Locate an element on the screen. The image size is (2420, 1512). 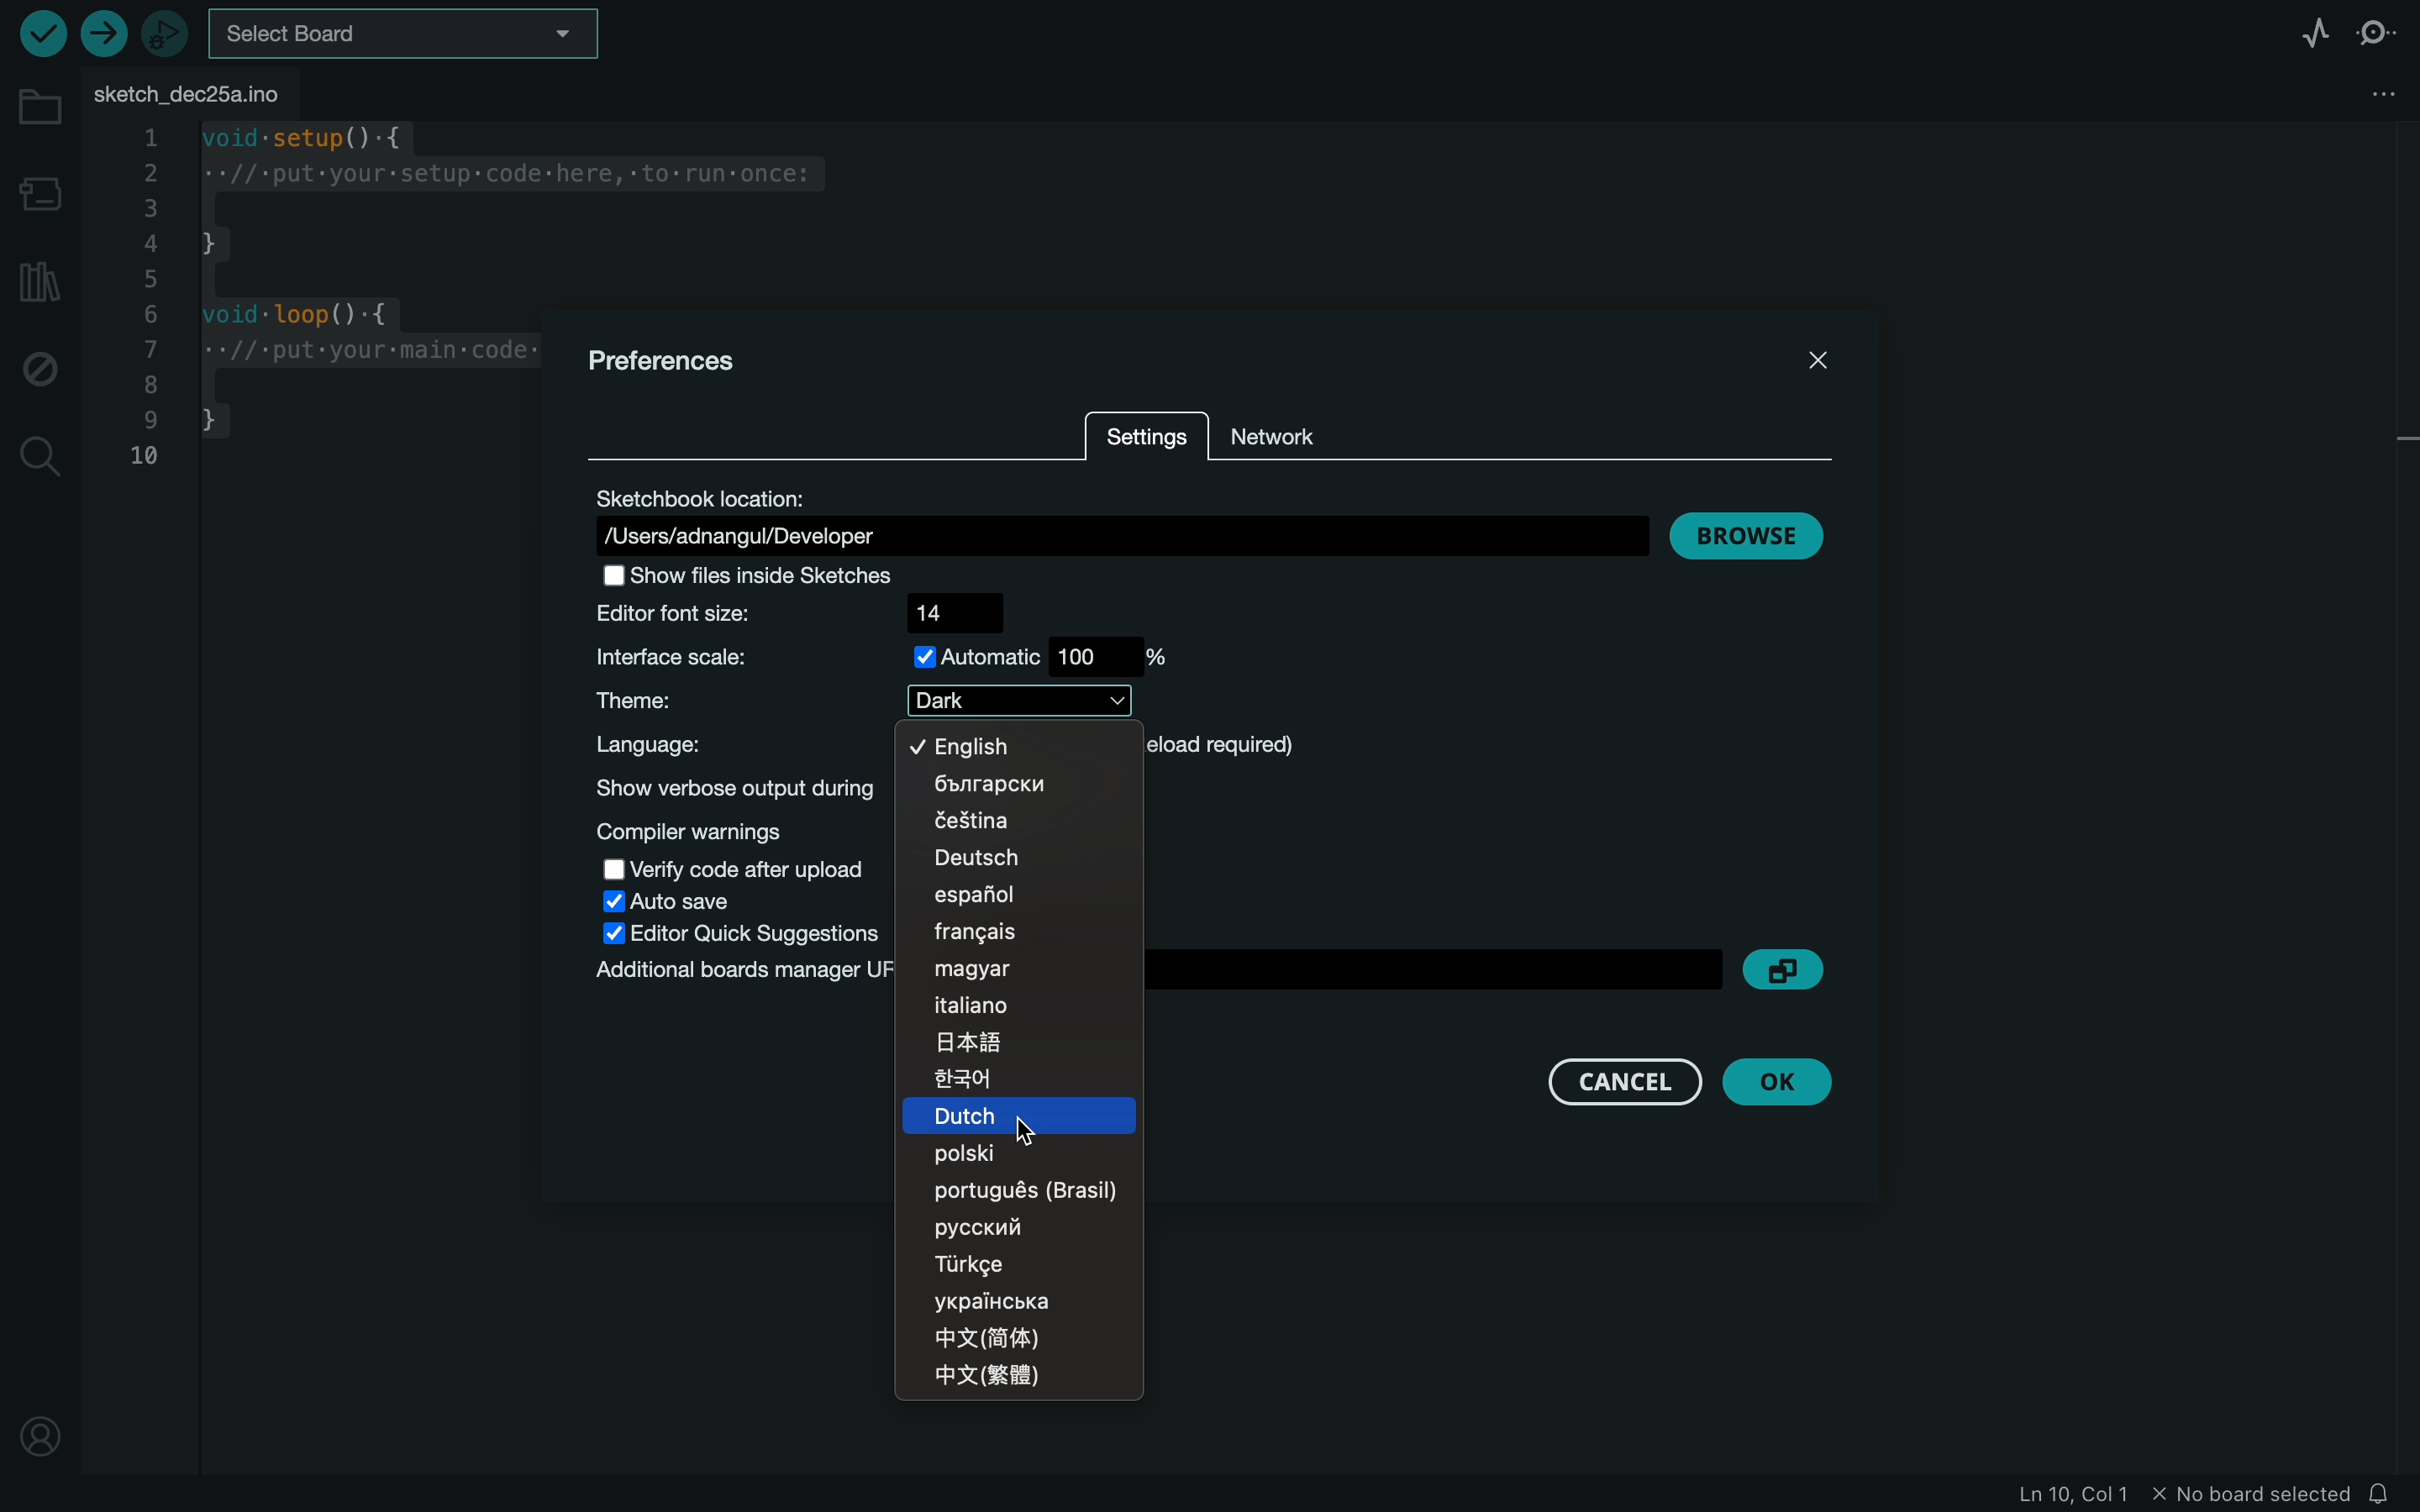
language is located at coordinates (717, 745).